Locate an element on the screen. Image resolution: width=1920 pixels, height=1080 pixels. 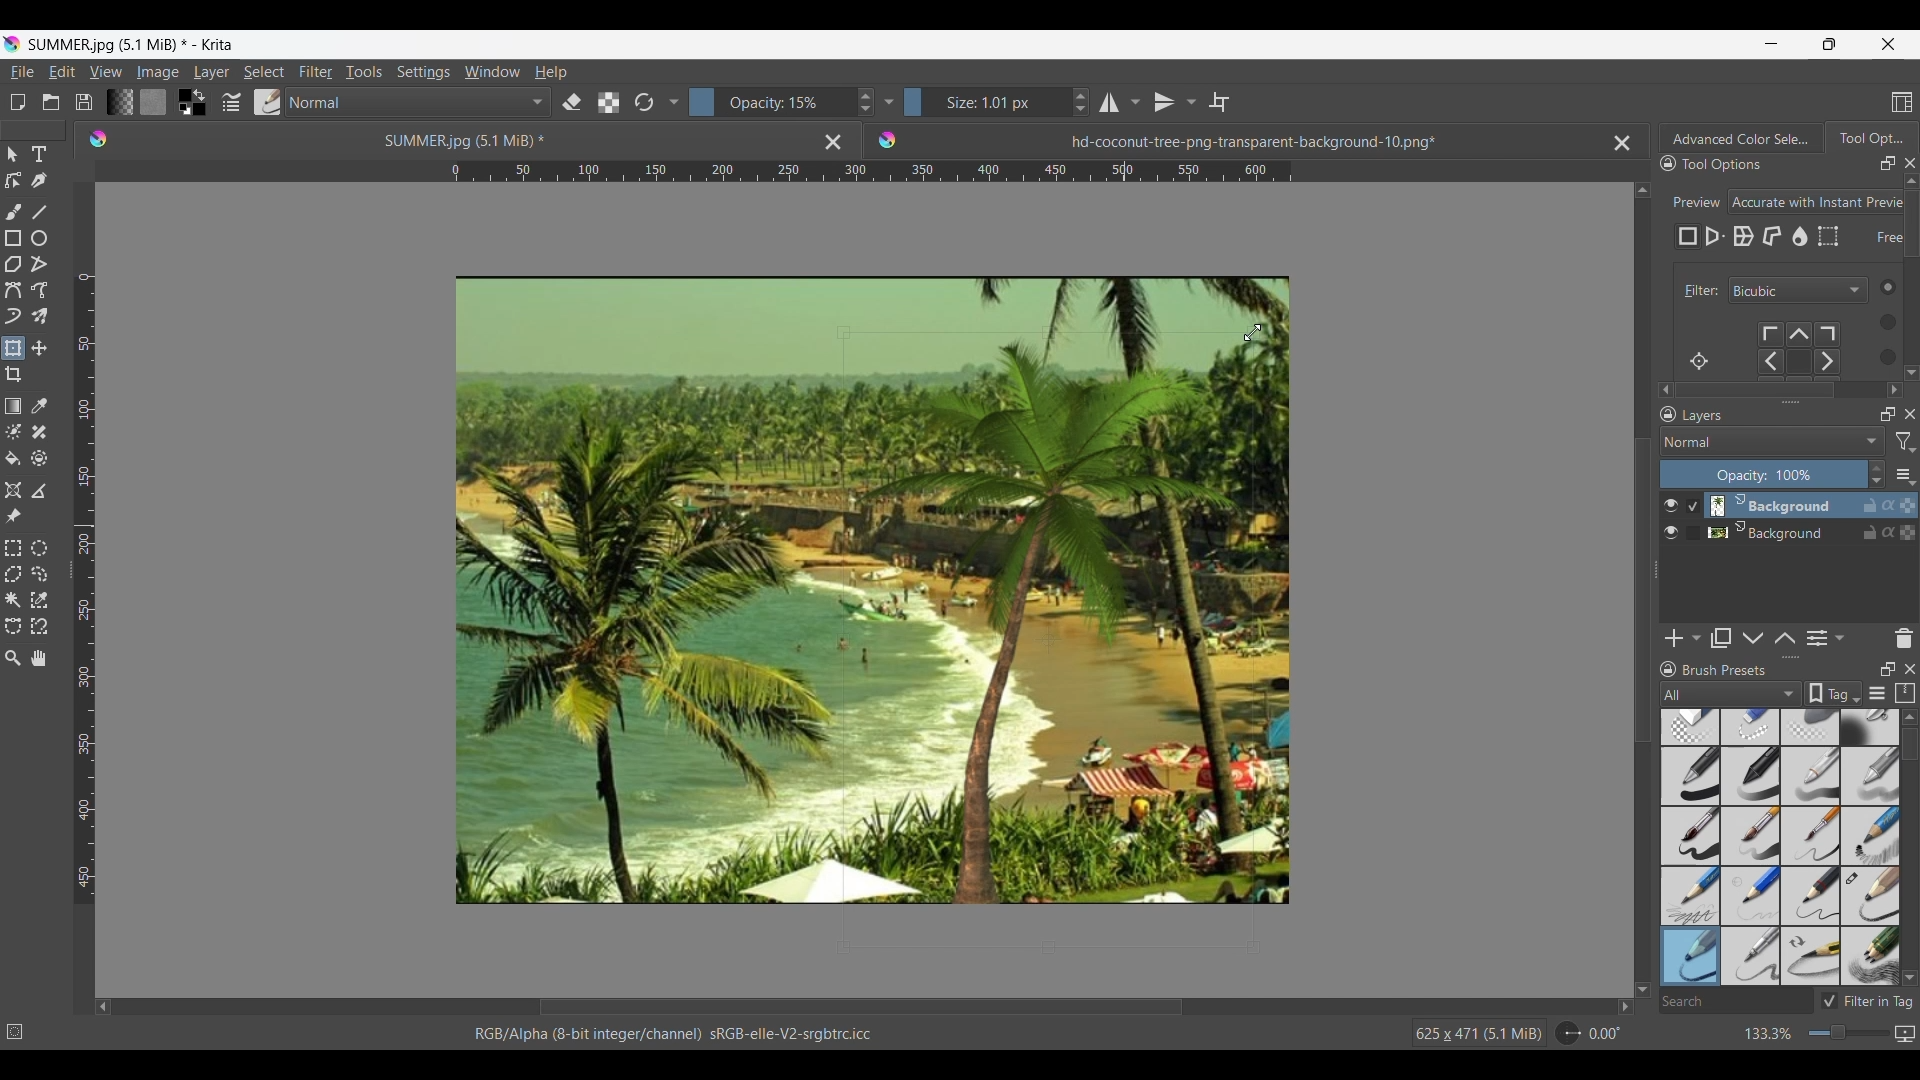
Slideshow is located at coordinates (1904, 1030).